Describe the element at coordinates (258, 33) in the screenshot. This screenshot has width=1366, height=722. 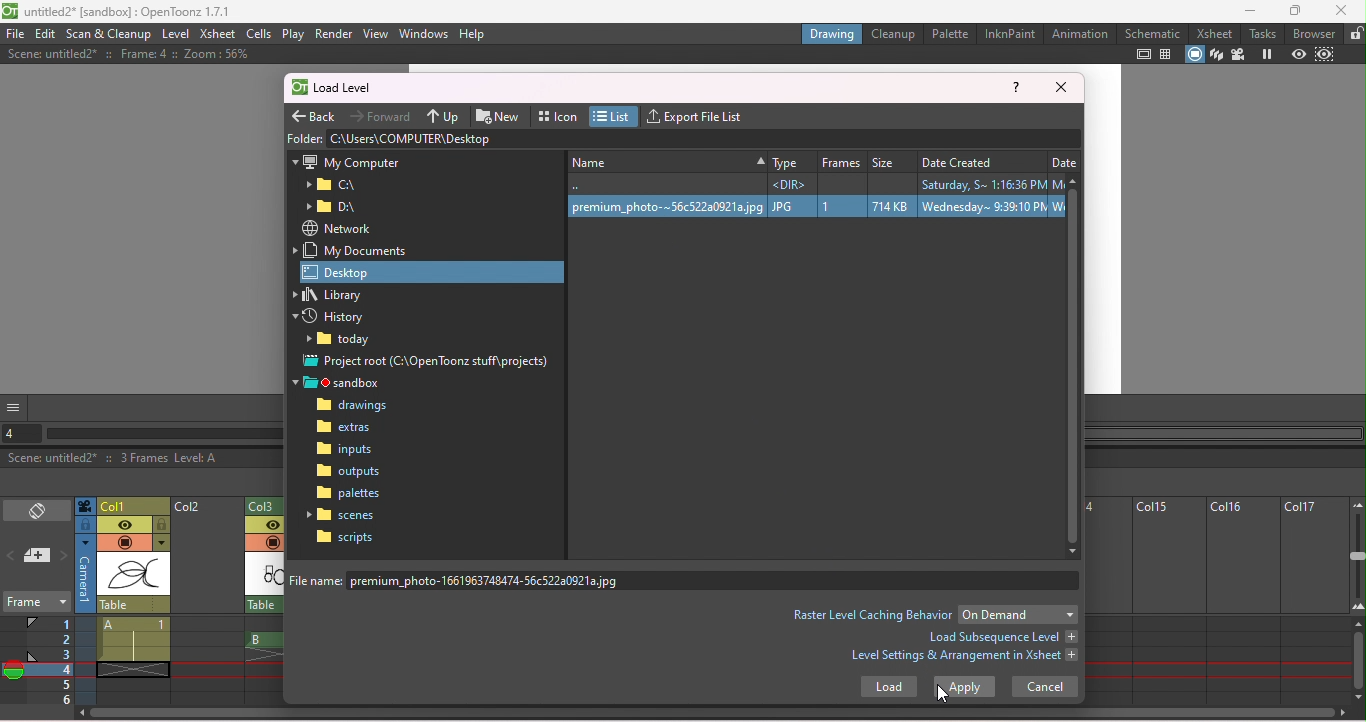
I see `Cells` at that location.